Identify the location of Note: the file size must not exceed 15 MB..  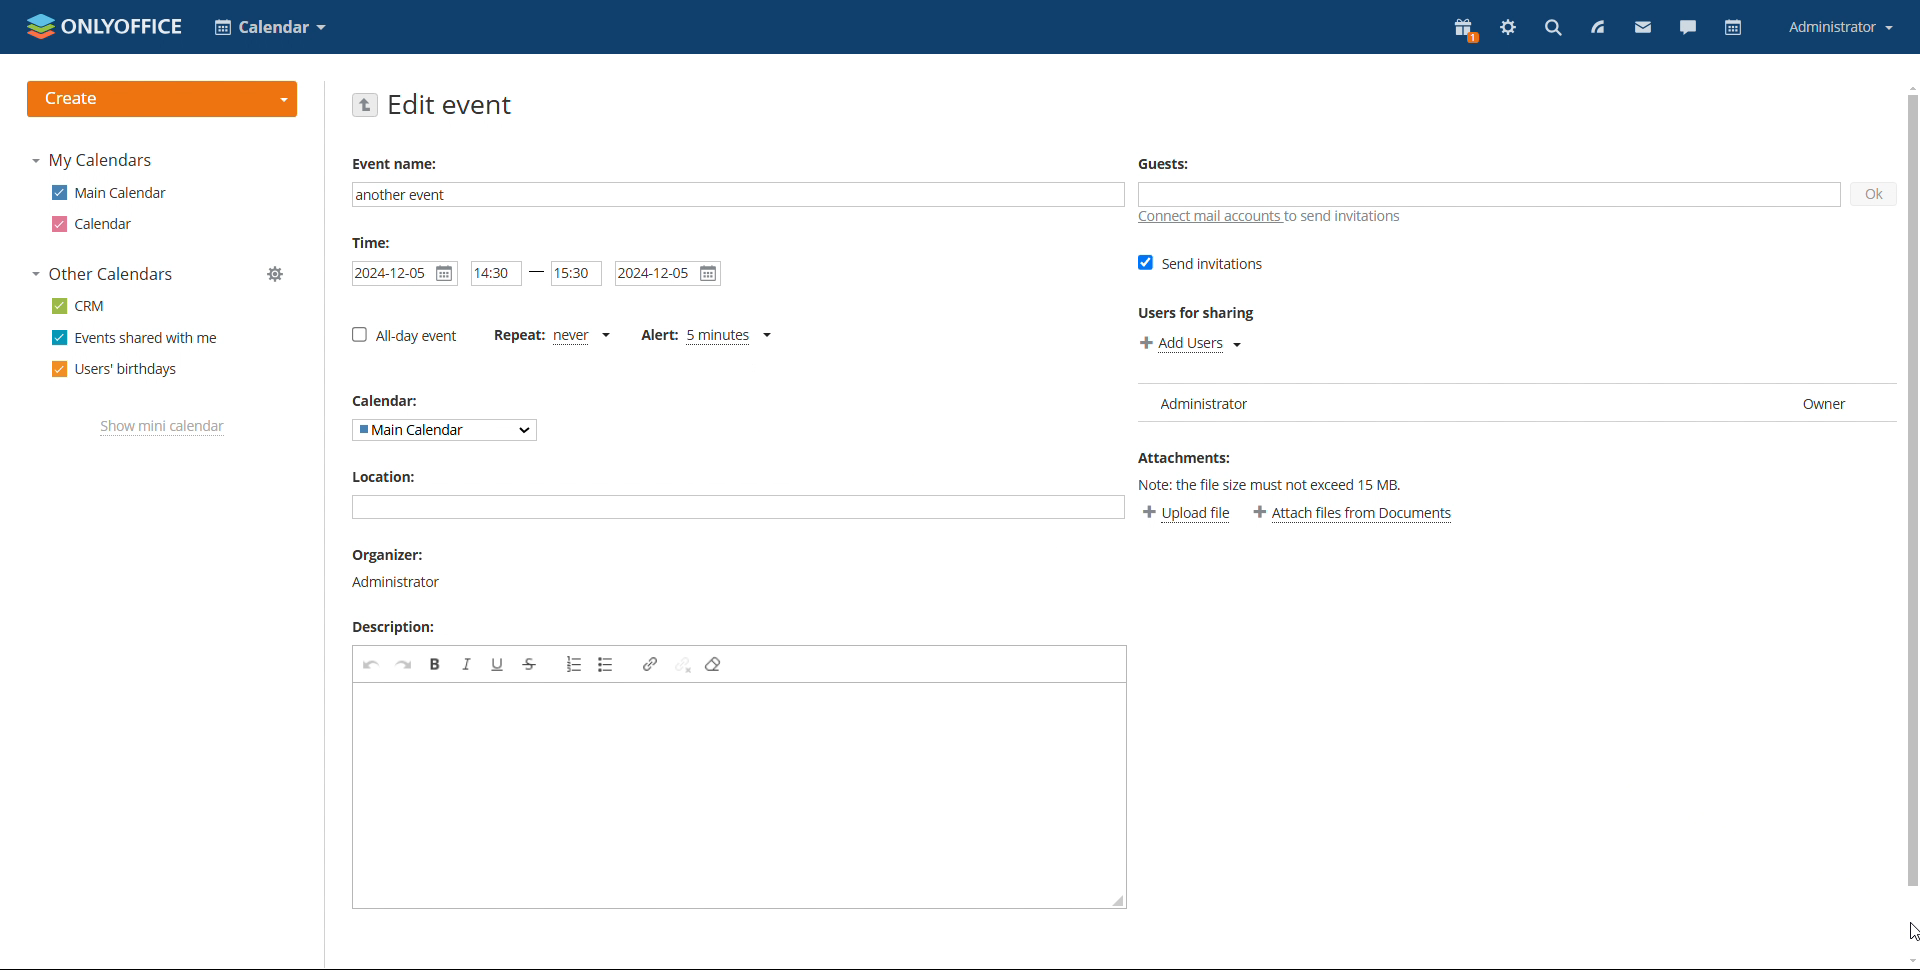
(1283, 483).